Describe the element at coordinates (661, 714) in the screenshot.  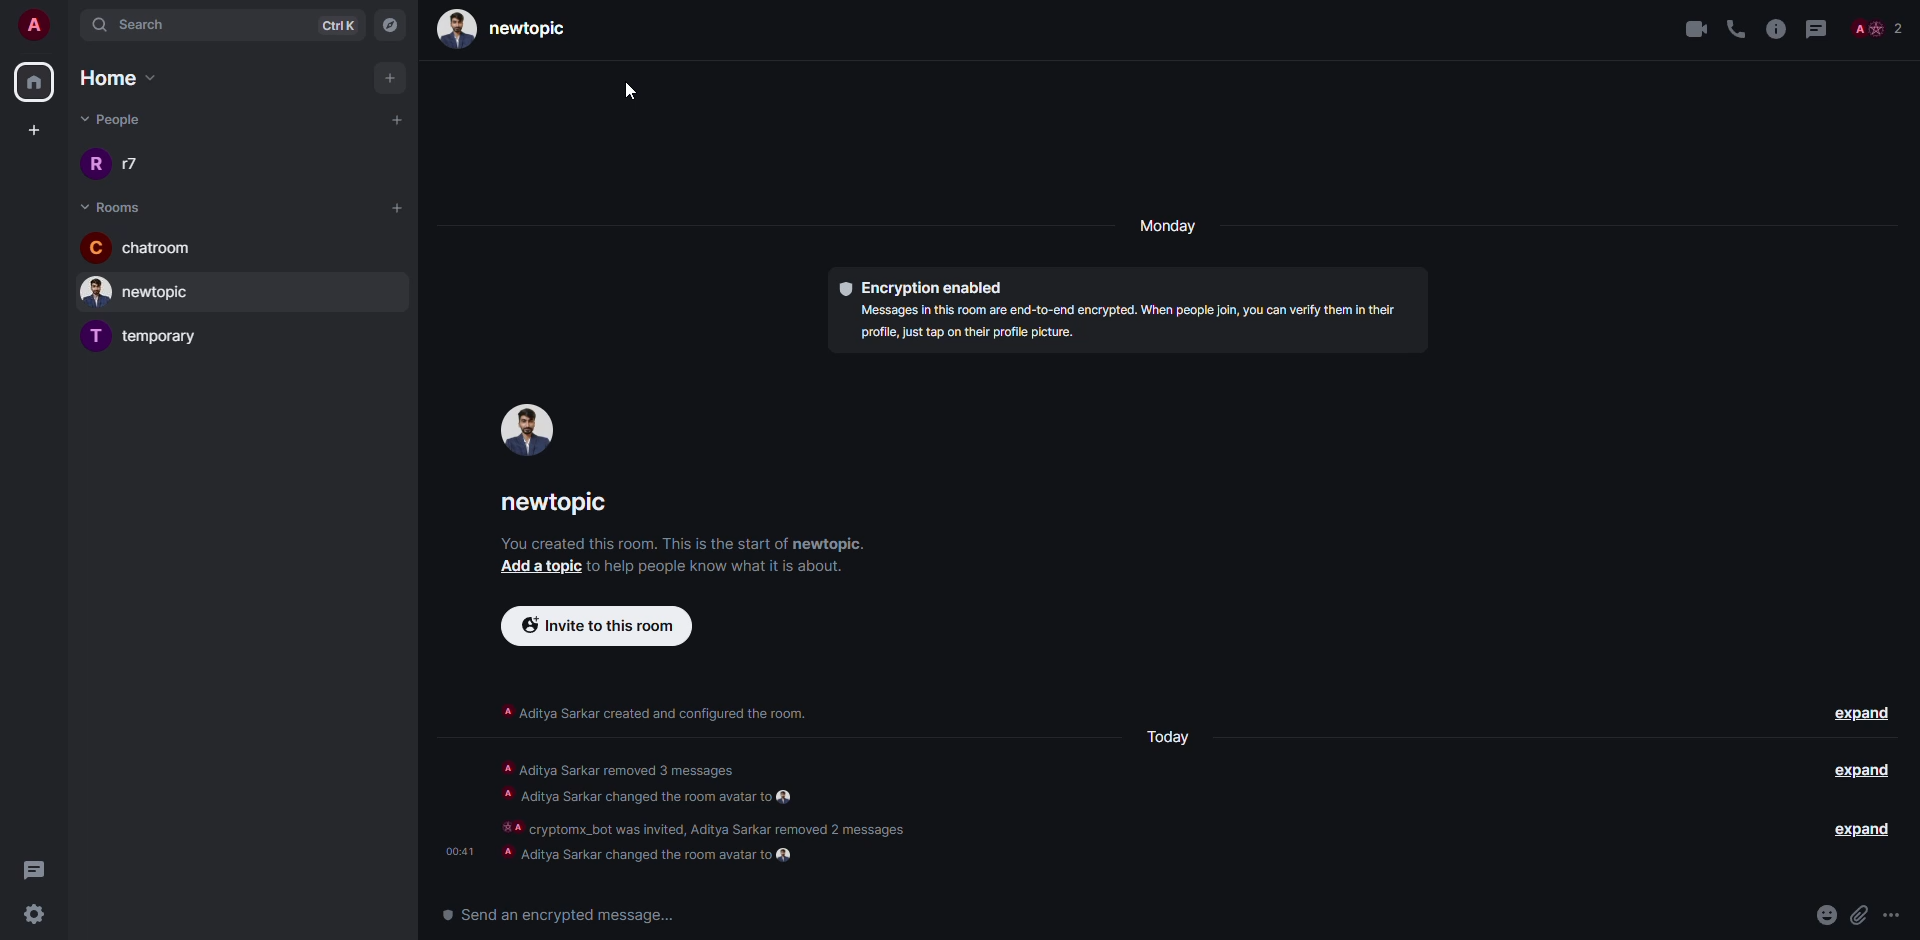
I see `info` at that location.